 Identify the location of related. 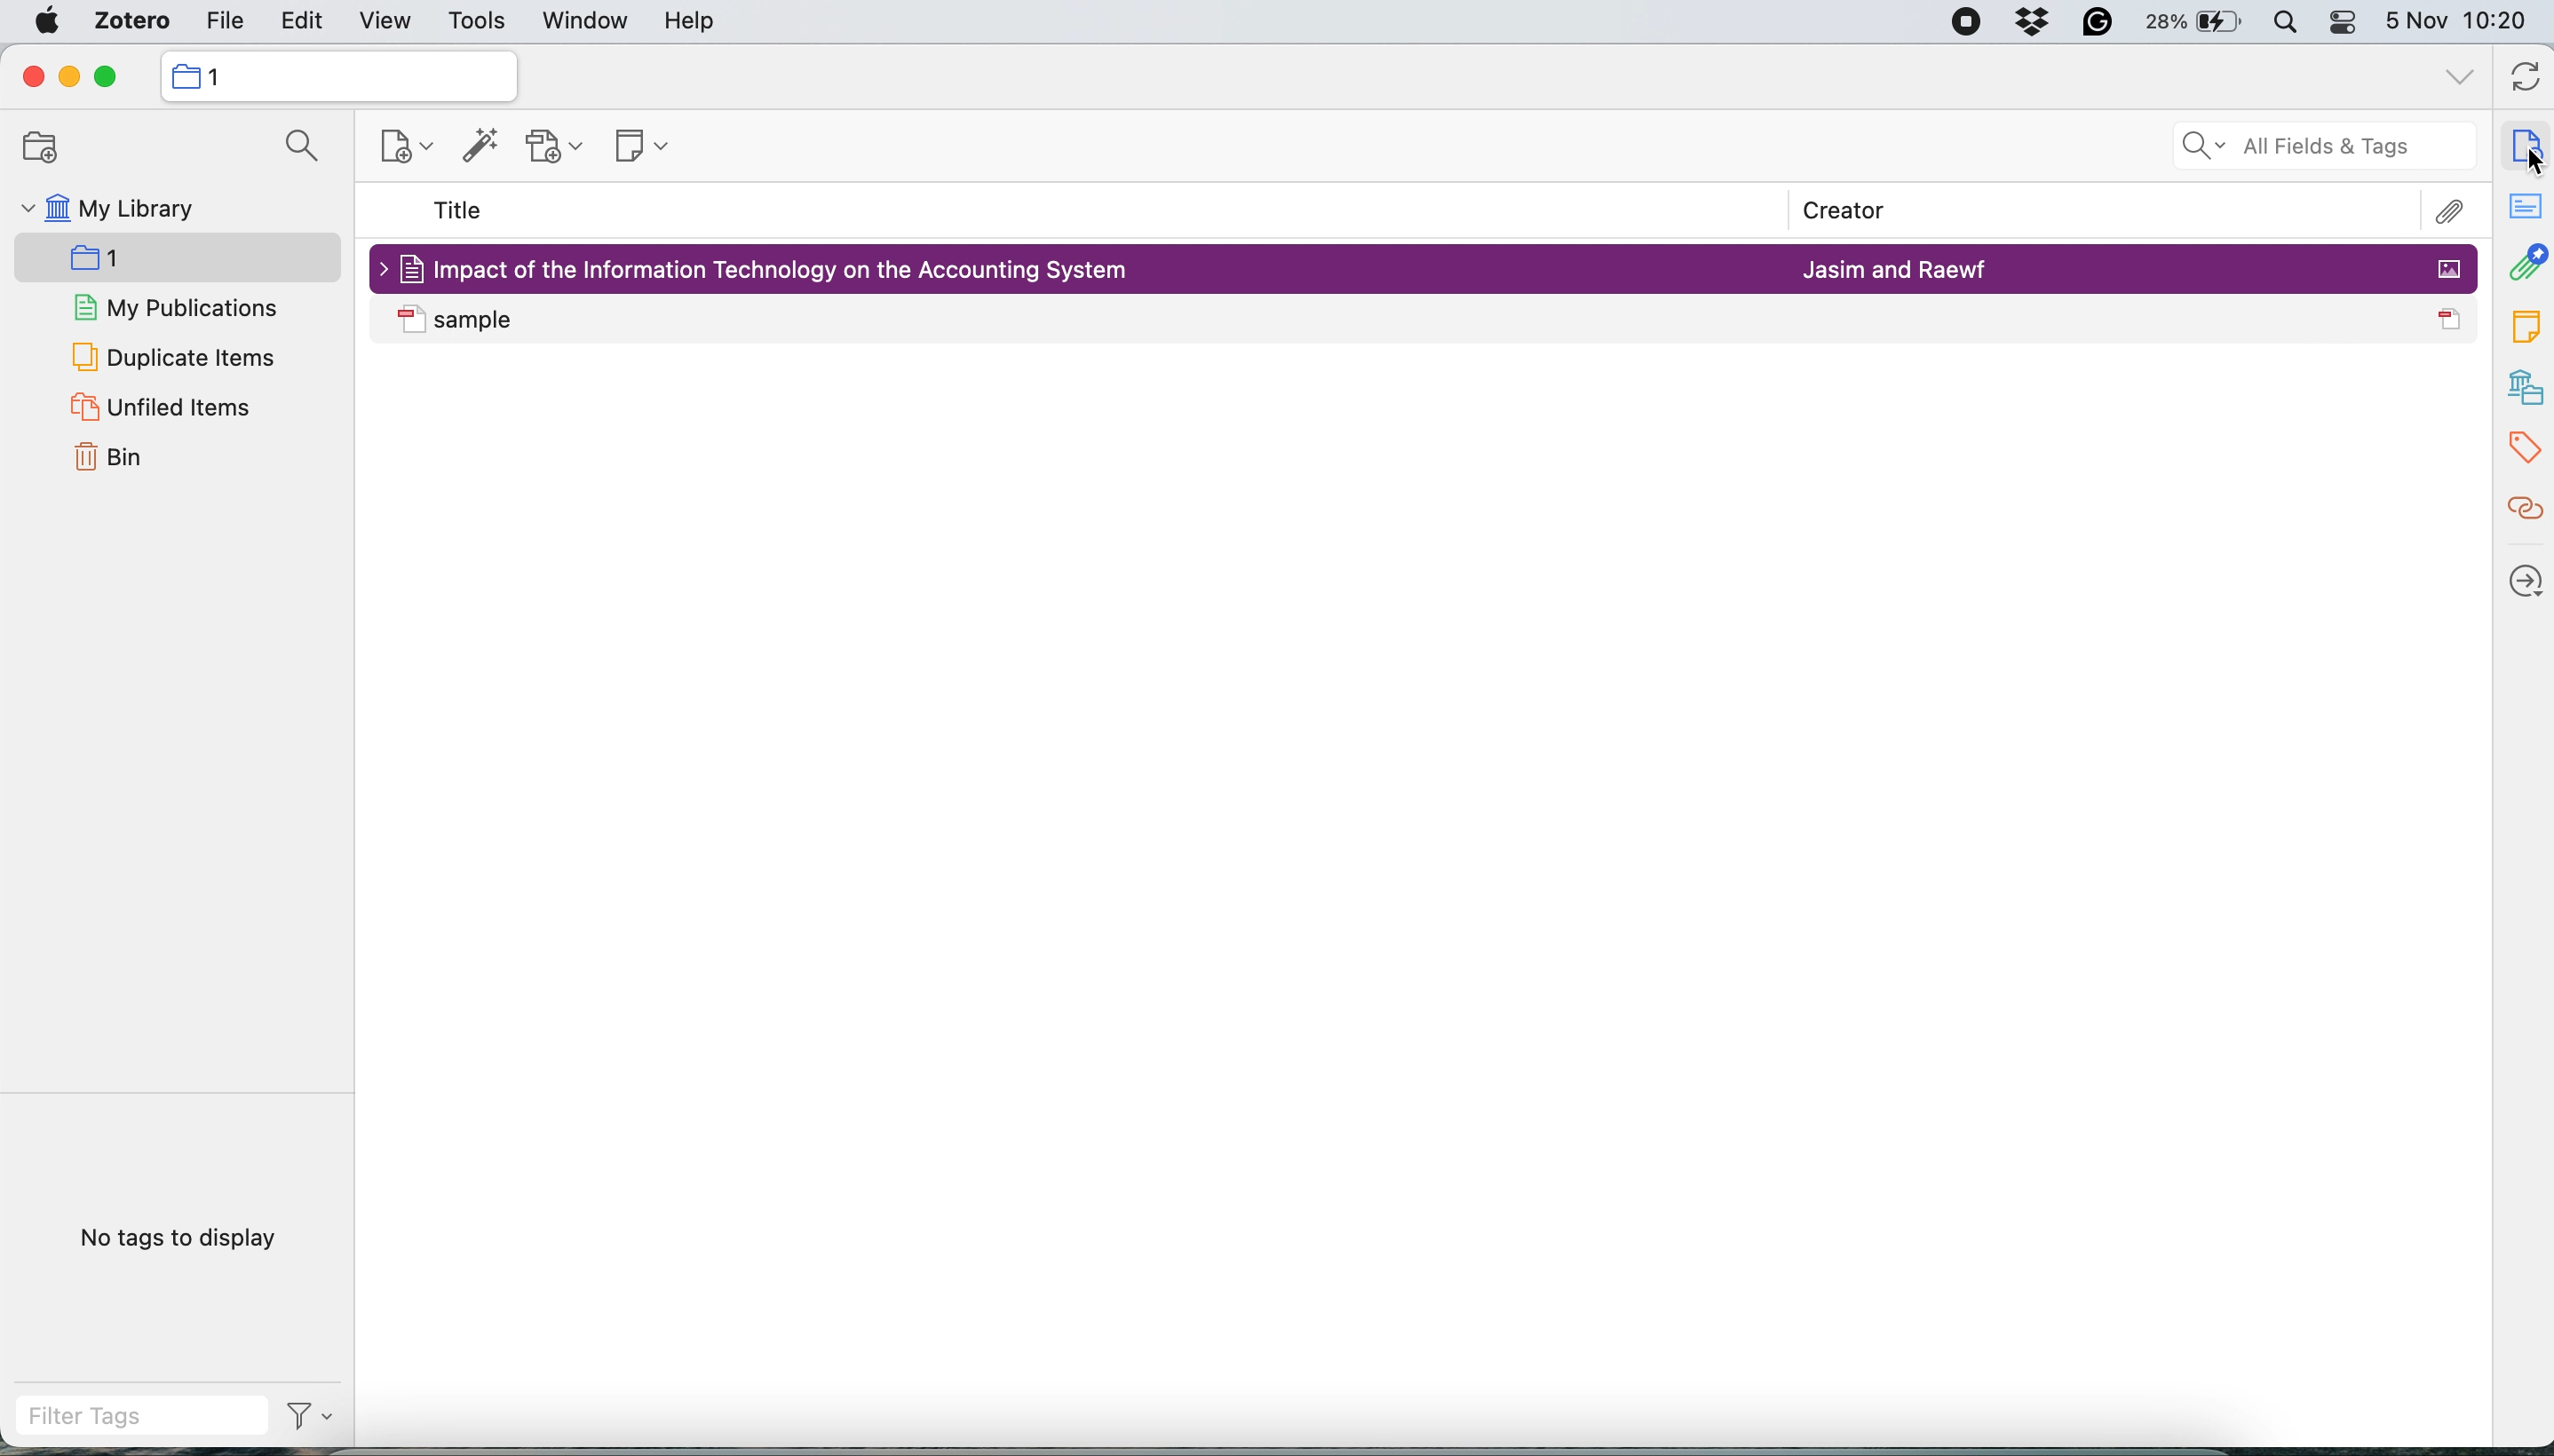
(2524, 513).